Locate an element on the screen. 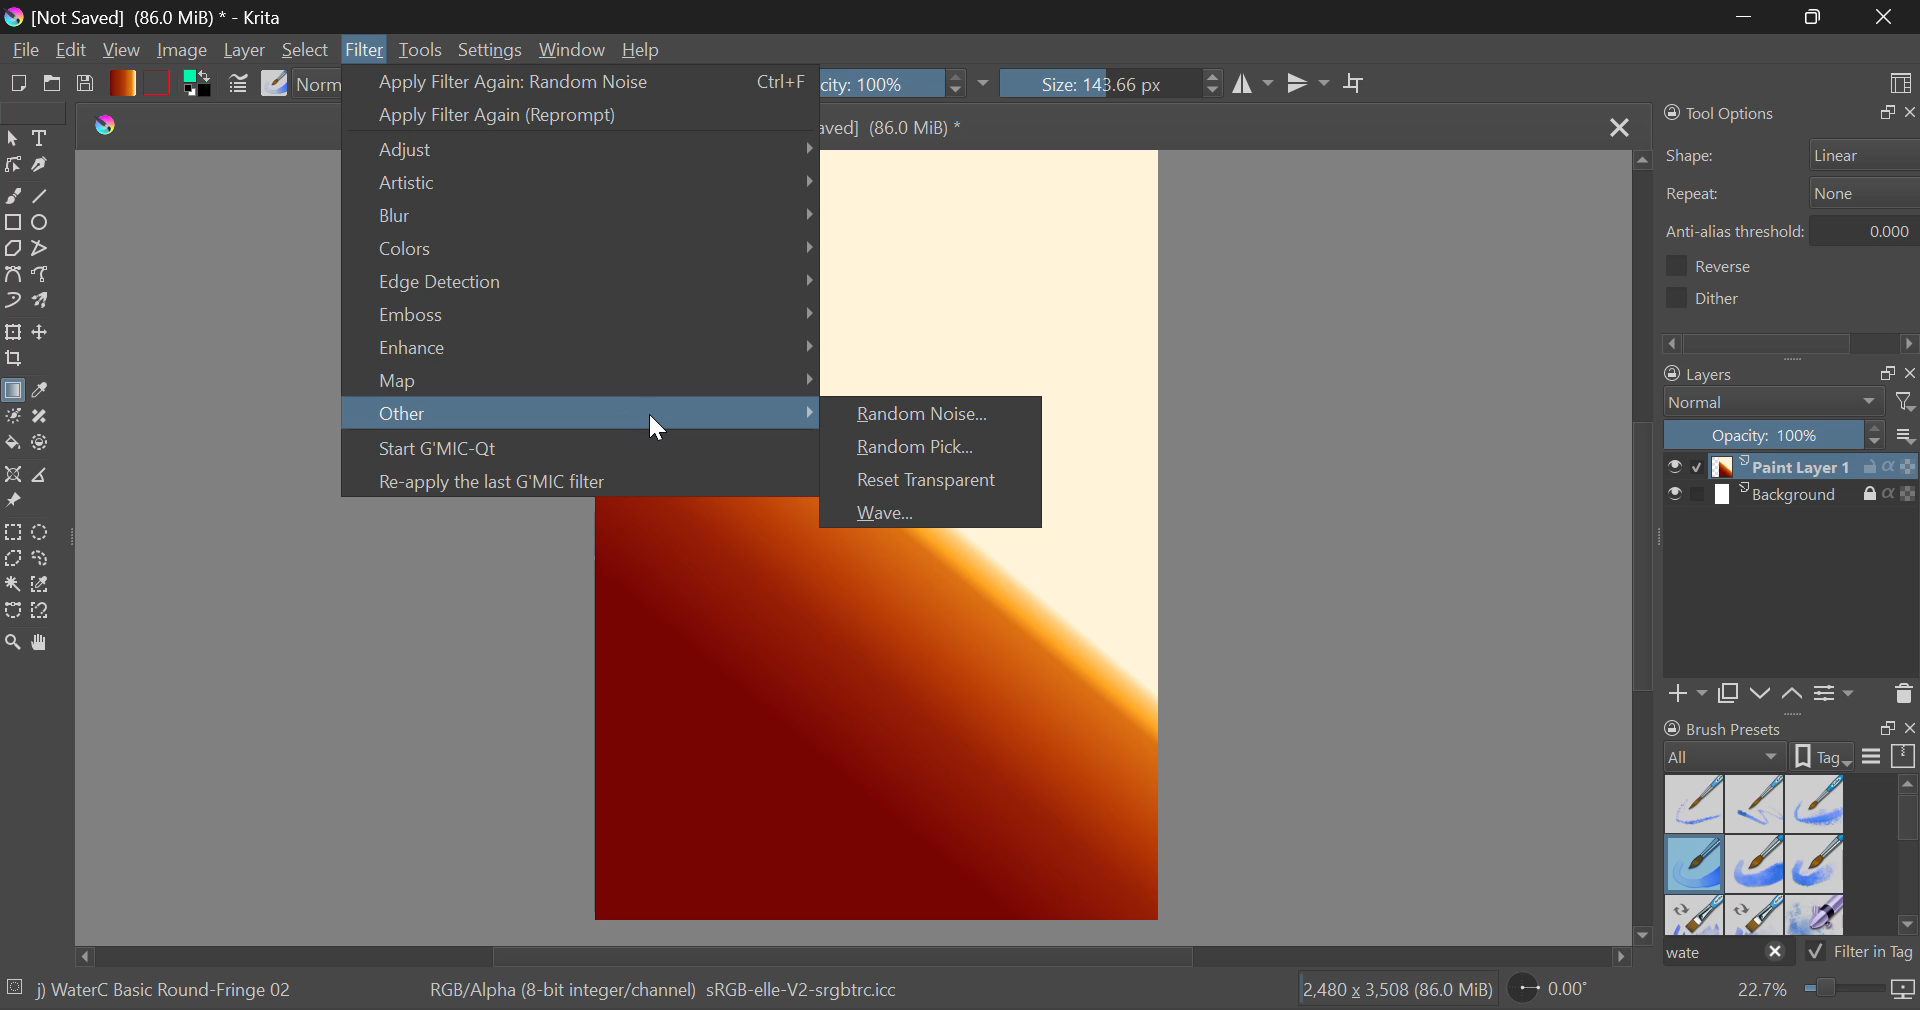 The width and height of the screenshot is (1920, 1010). Enclose and Fill is located at coordinates (46, 444).